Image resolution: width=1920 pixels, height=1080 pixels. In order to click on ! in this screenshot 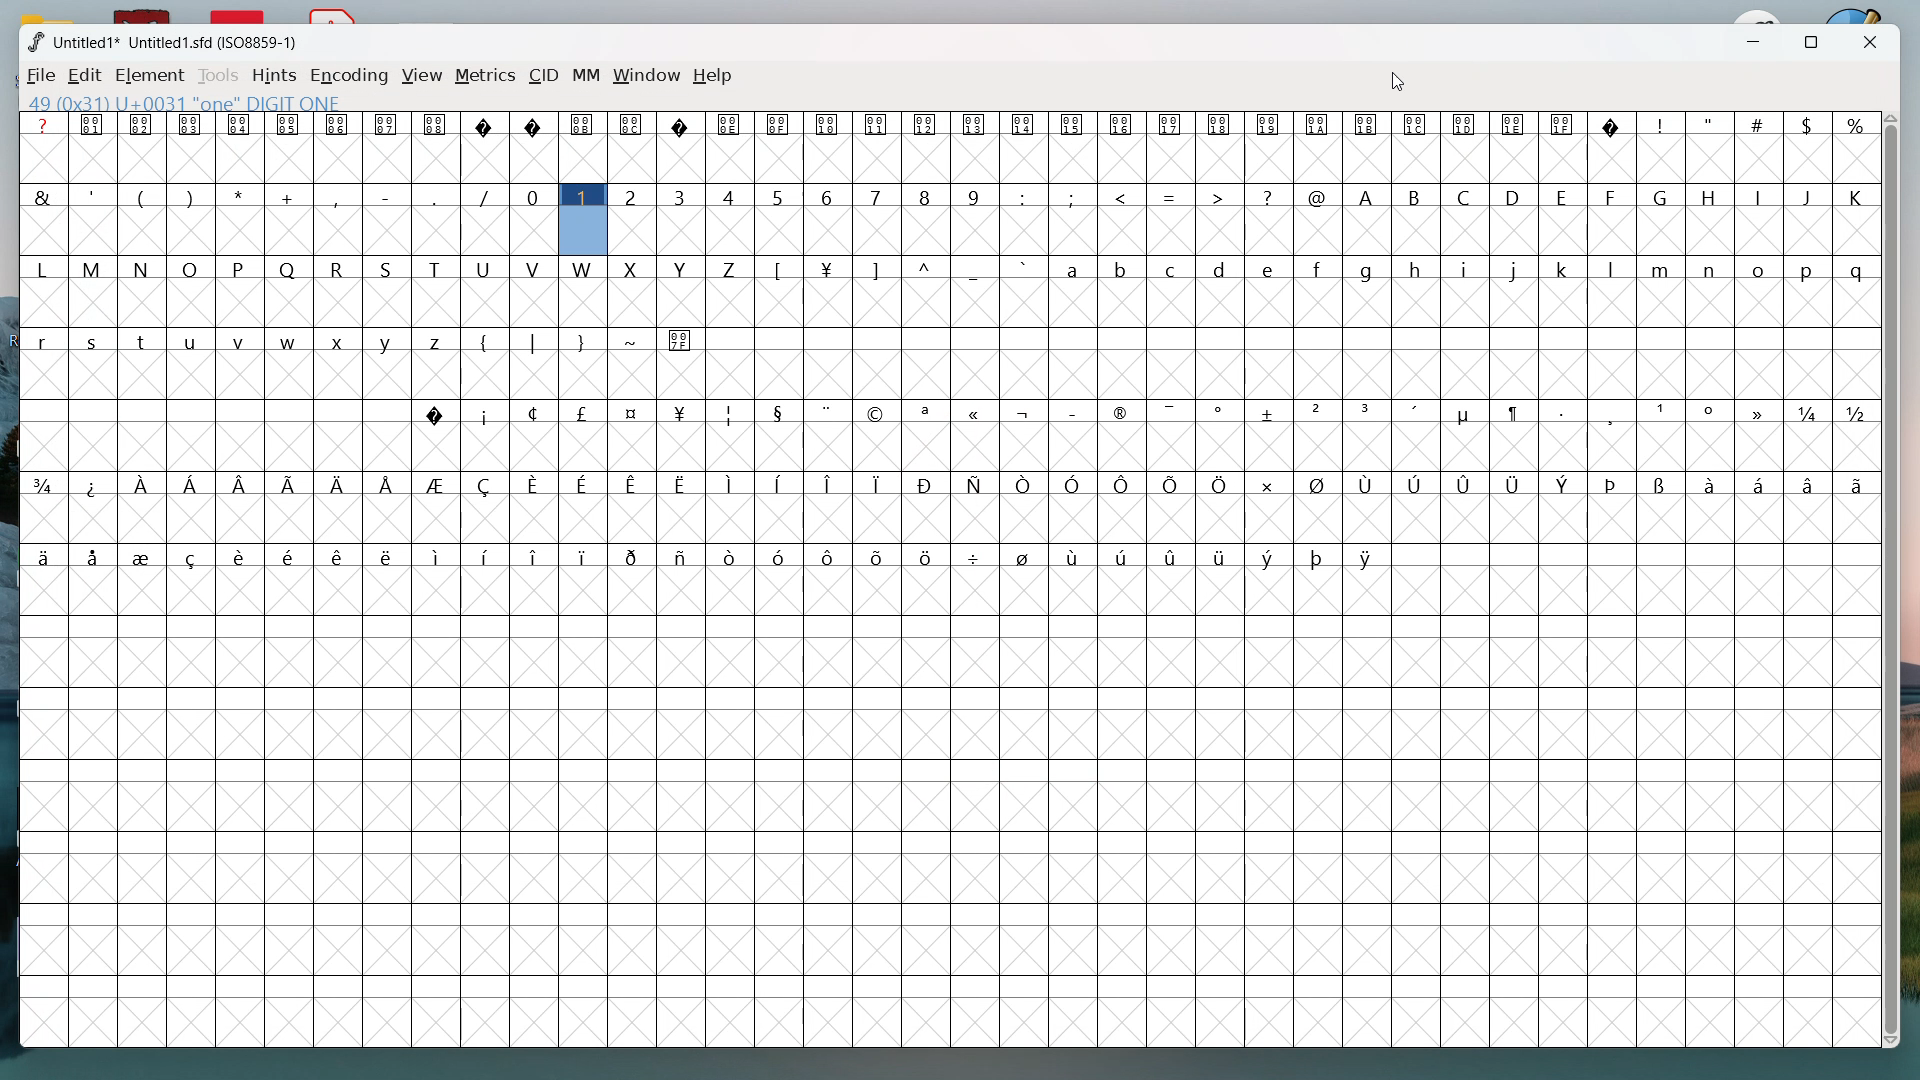, I will do `click(1662, 124)`.